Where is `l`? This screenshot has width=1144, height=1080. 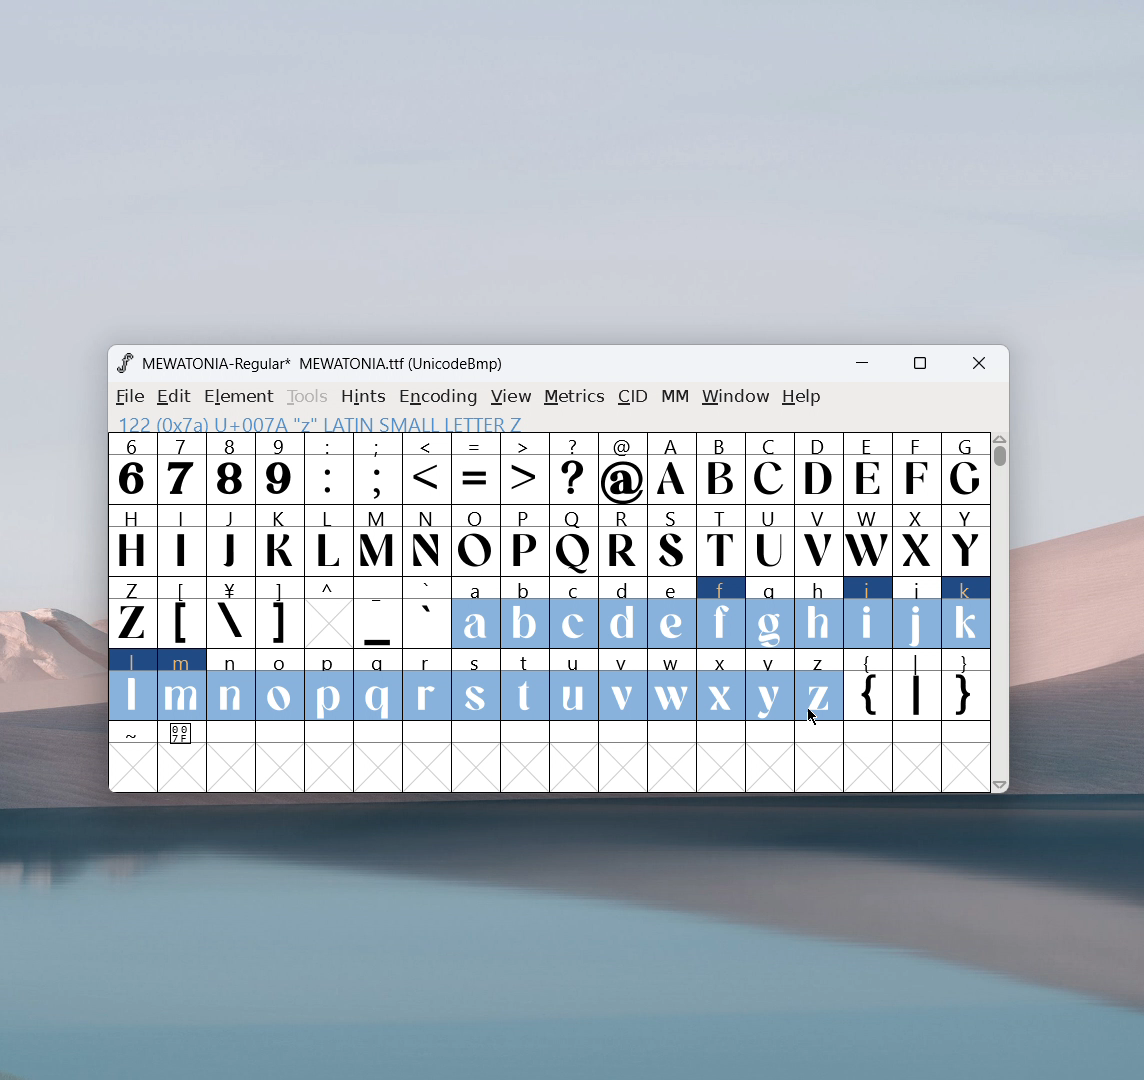
l is located at coordinates (133, 684).